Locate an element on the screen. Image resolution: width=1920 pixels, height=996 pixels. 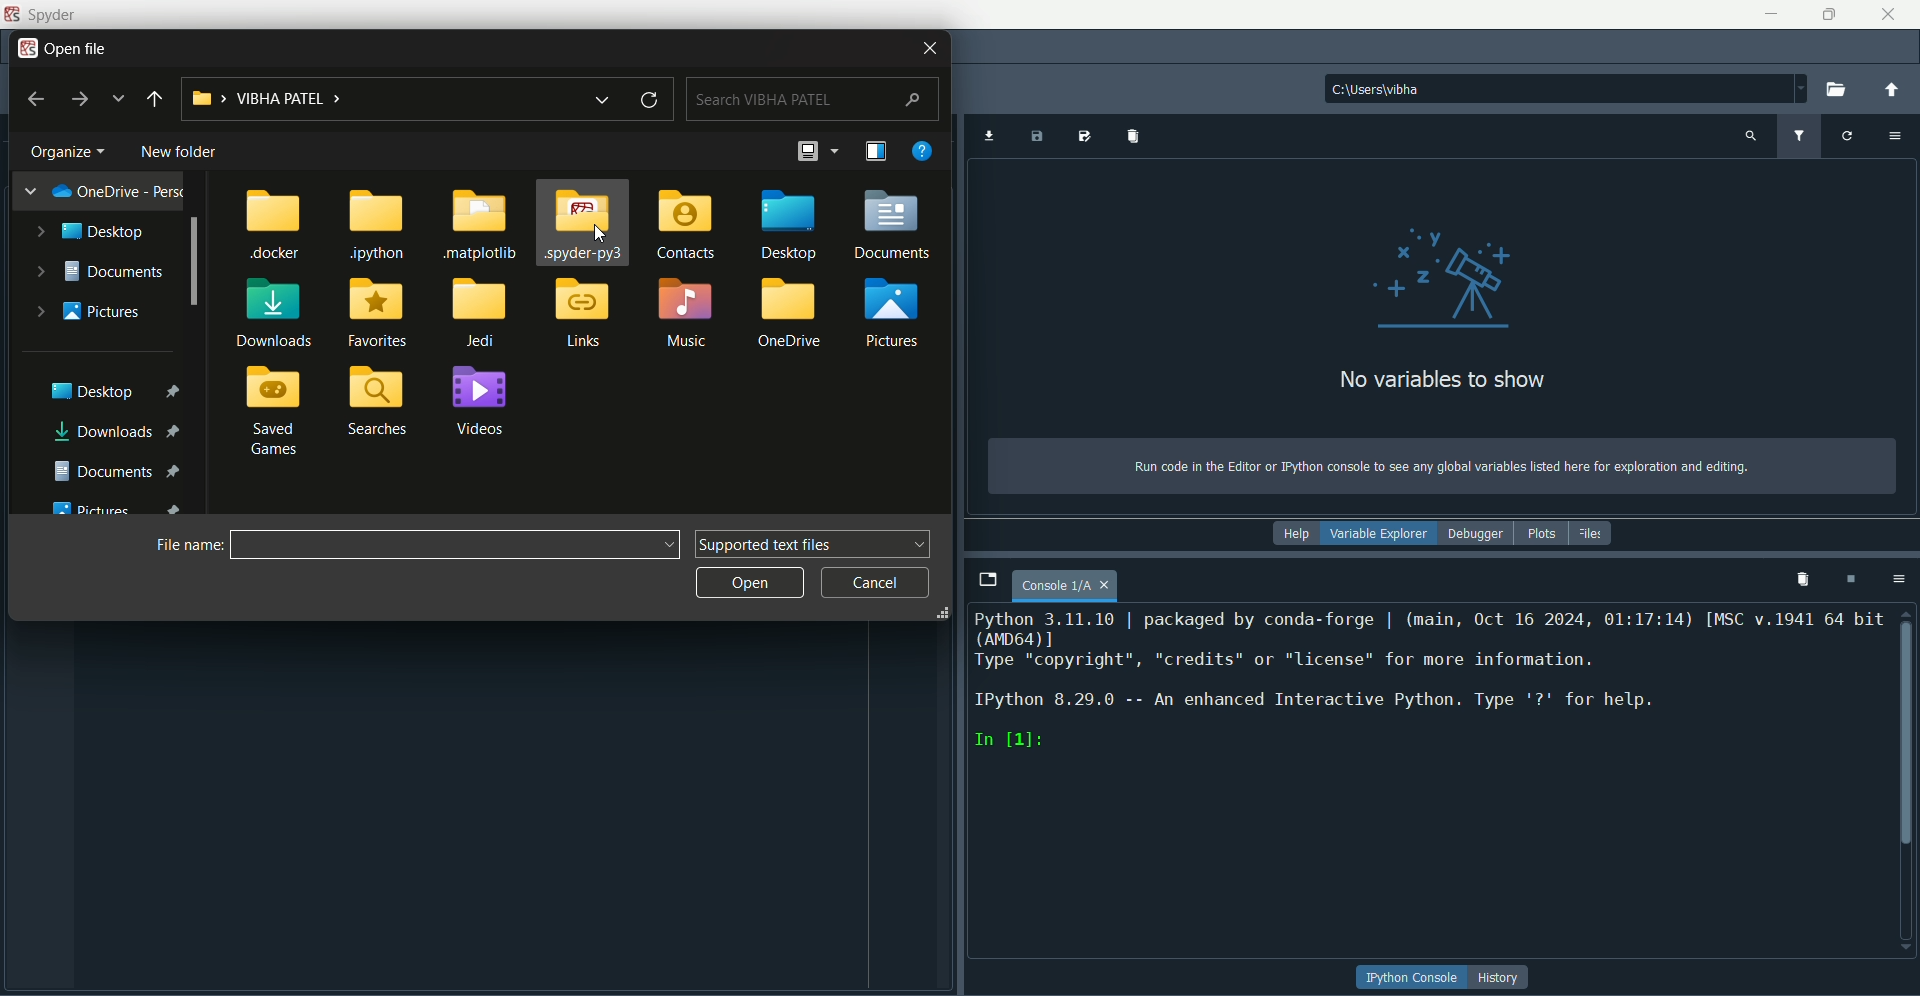
folder is located at coordinates (583, 313).